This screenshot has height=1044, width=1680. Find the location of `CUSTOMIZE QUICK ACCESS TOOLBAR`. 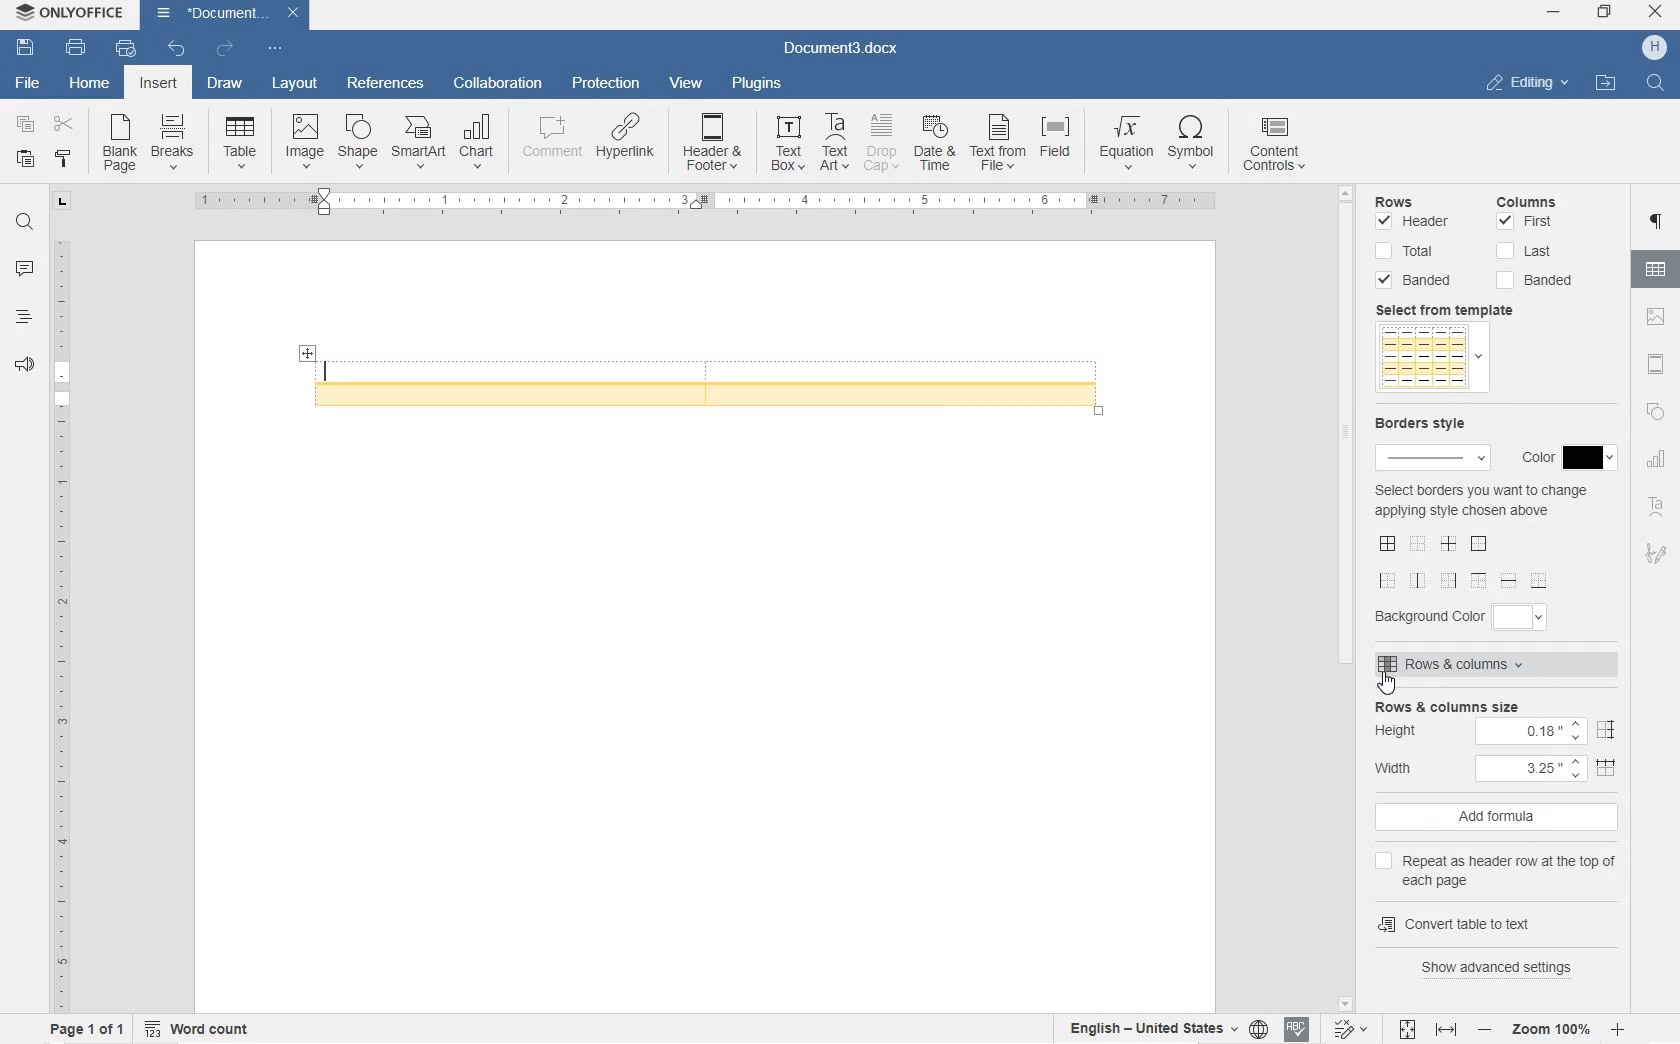

CUSTOMIZE QUICK ACCESS TOOLBAR is located at coordinates (273, 48).